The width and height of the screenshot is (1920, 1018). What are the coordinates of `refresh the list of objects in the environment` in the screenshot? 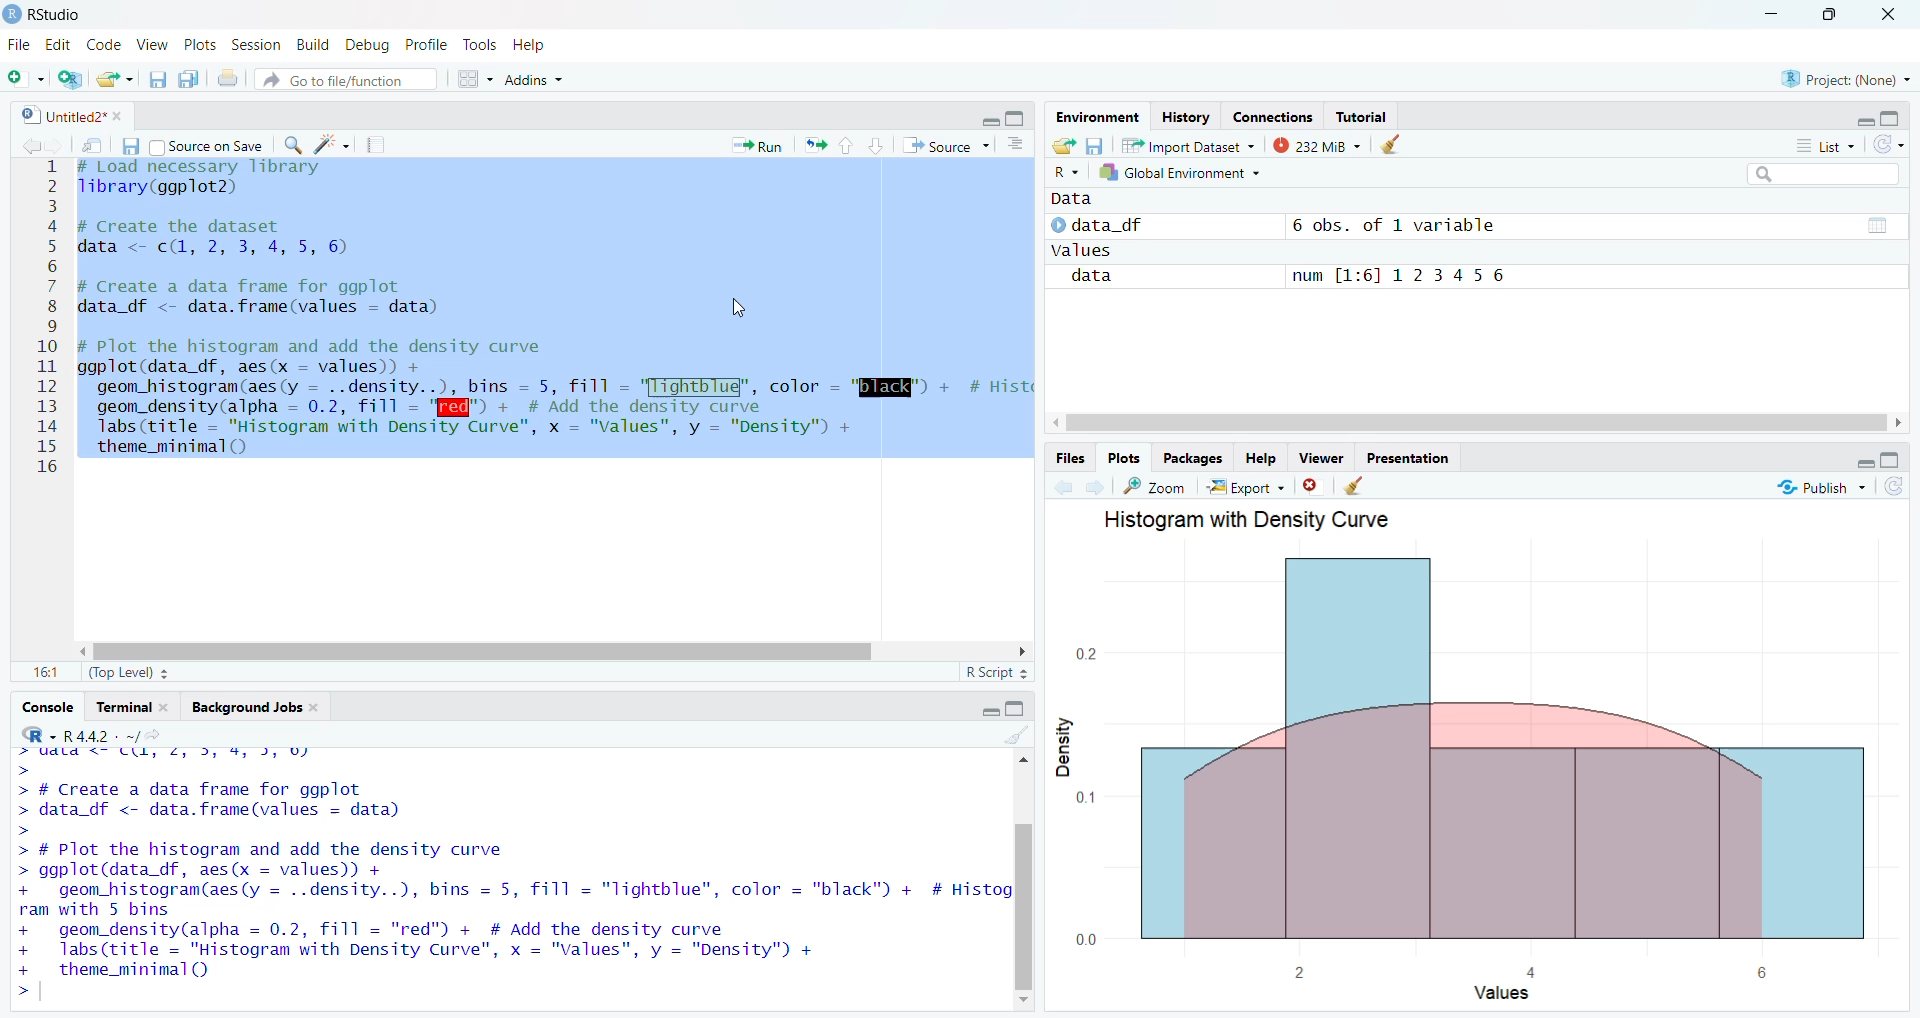 It's located at (1891, 145).